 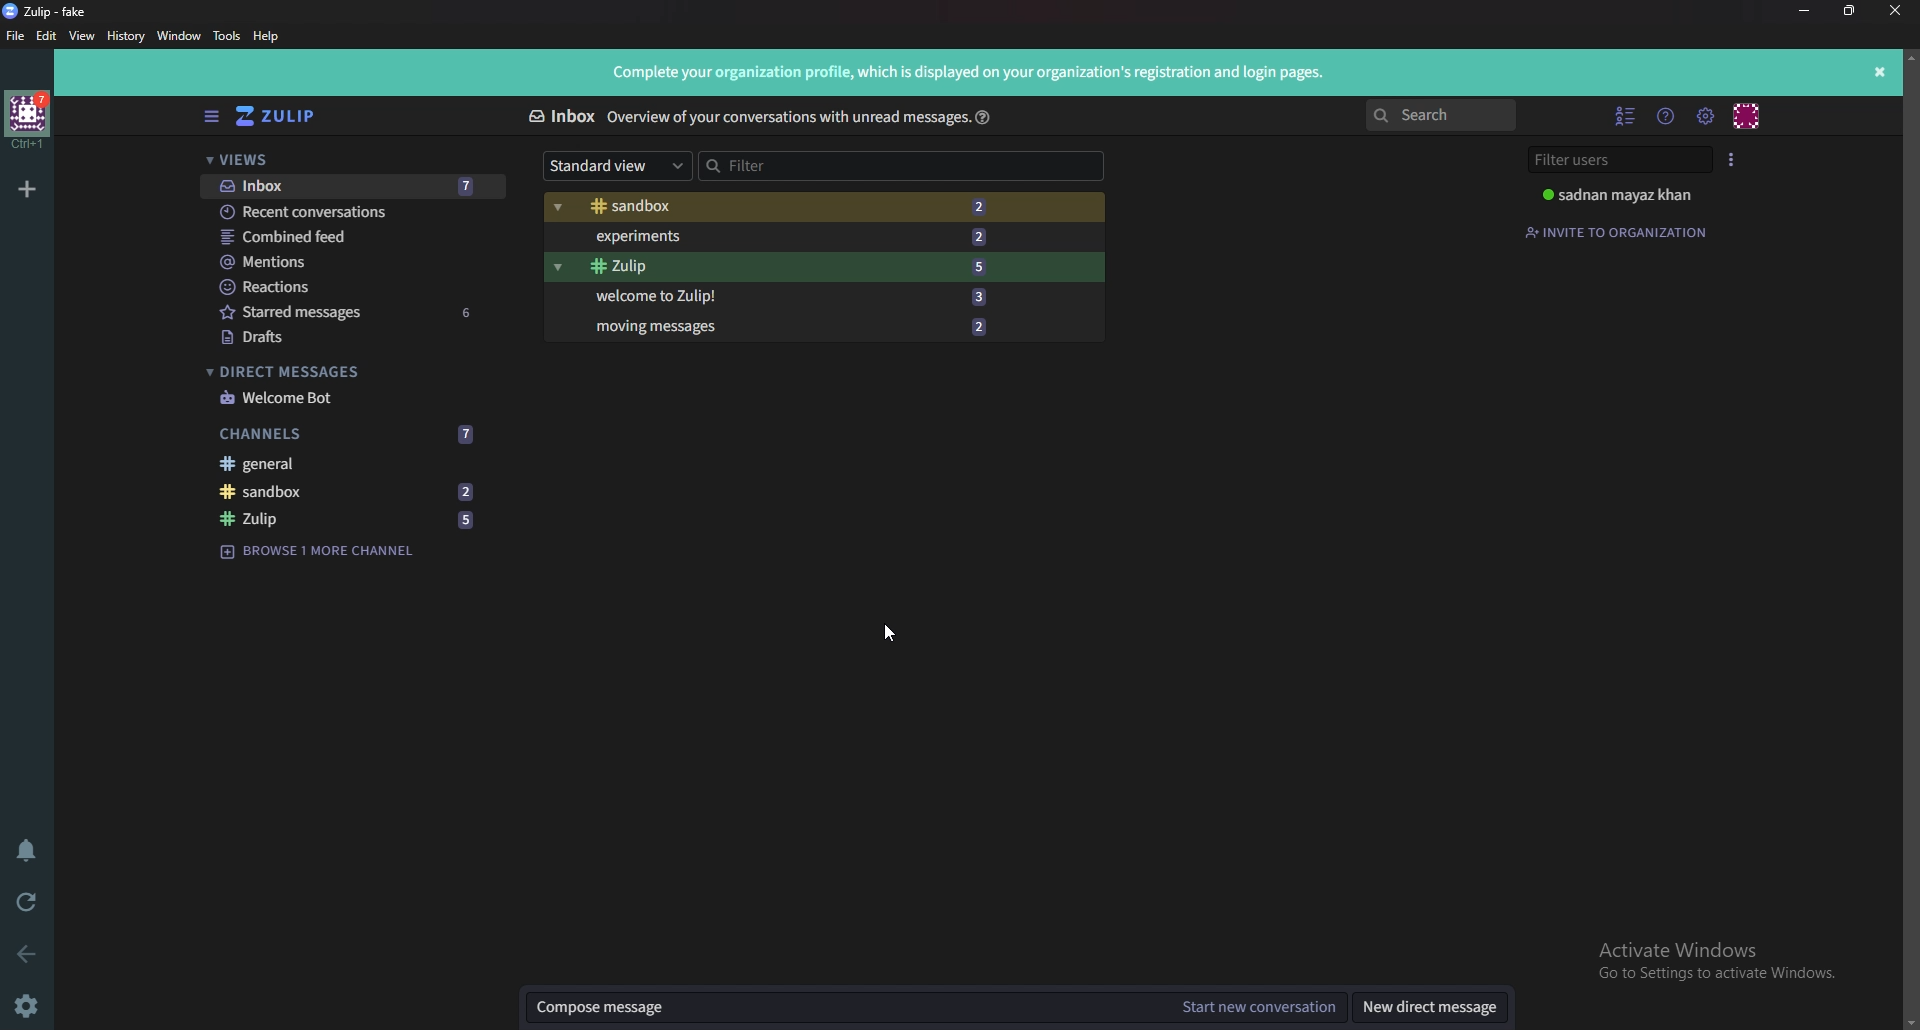 What do you see at coordinates (350, 287) in the screenshot?
I see `Reactions` at bounding box center [350, 287].